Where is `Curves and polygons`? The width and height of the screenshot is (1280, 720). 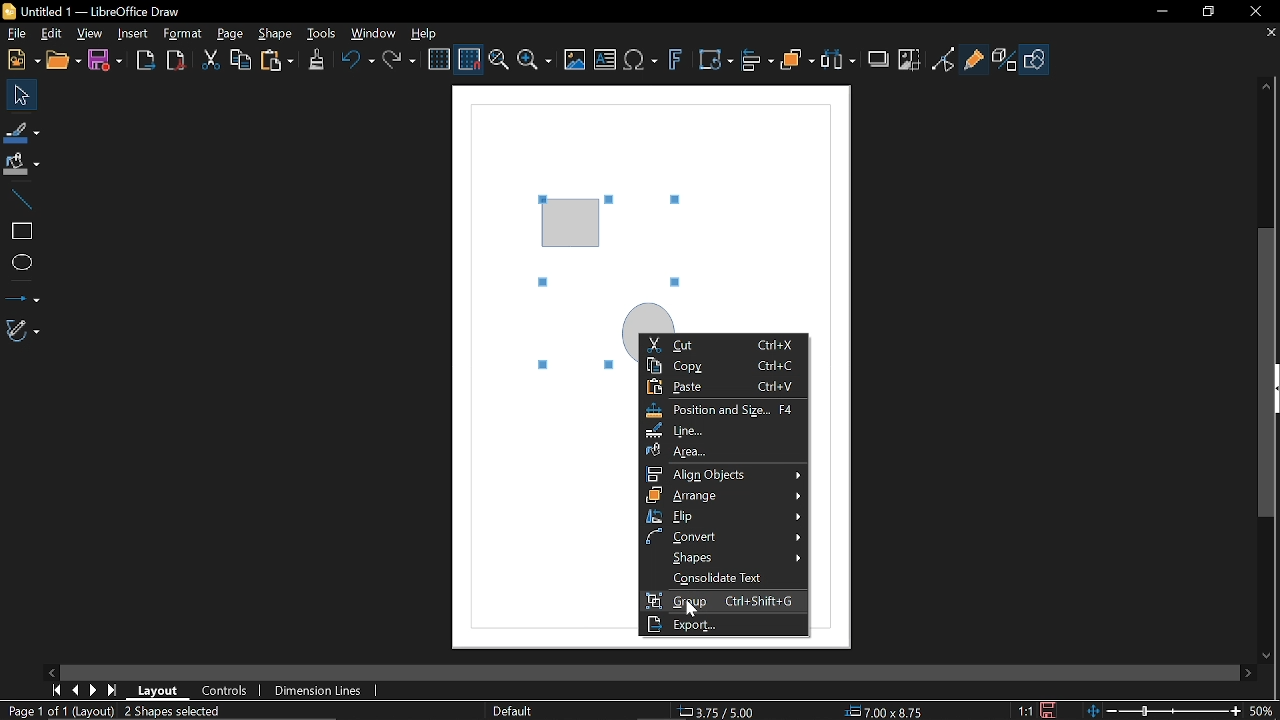
Curves and polygons is located at coordinates (20, 329).